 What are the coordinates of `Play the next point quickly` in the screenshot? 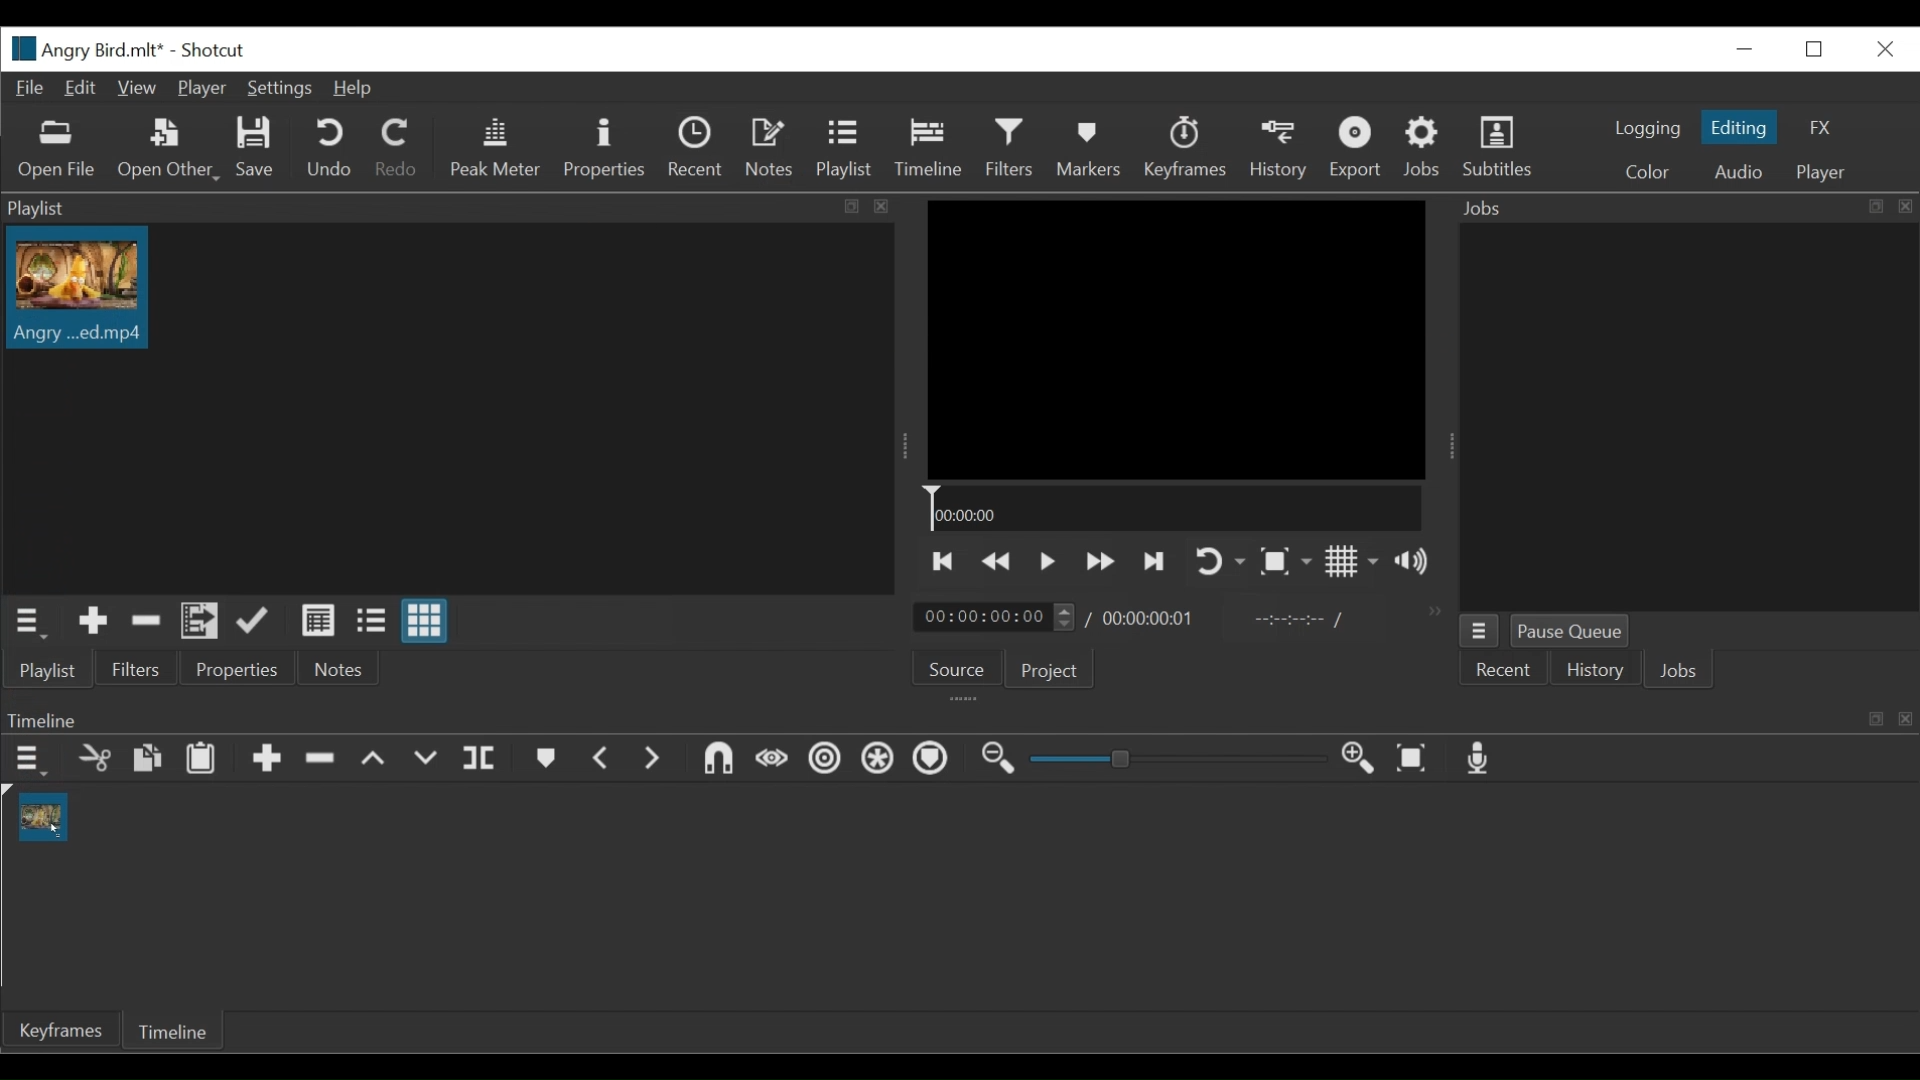 It's located at (1156, 561).